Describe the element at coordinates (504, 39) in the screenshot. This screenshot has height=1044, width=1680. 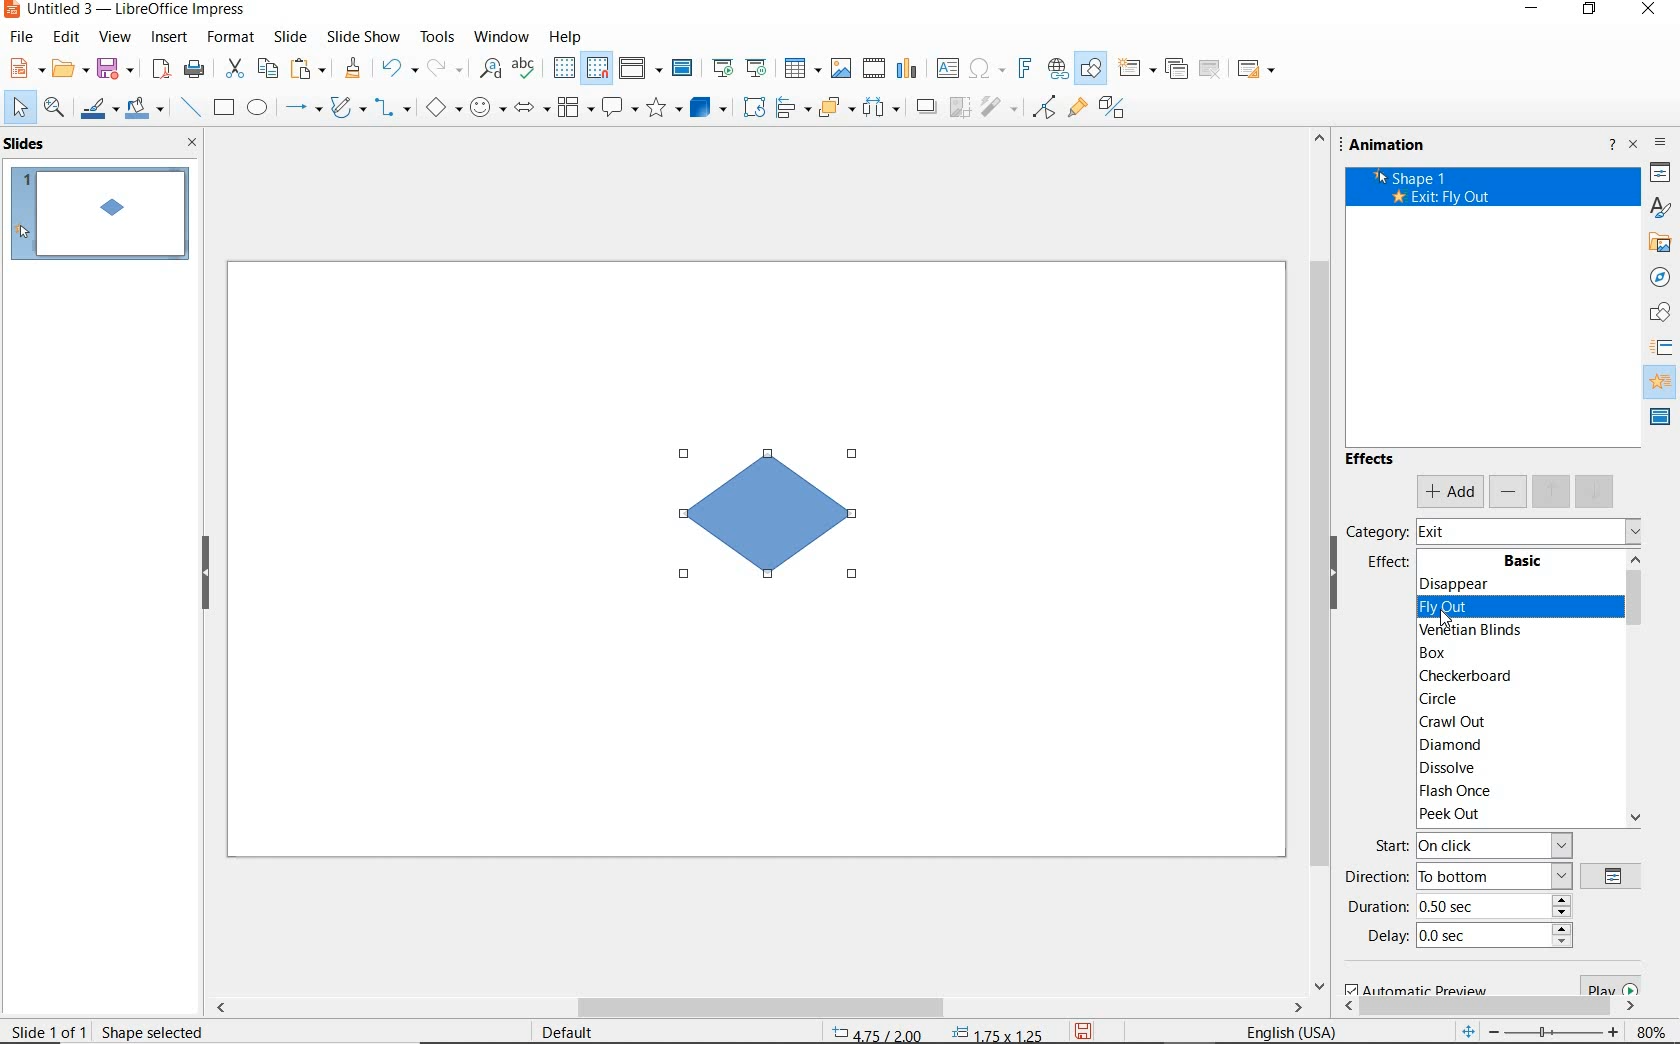
I see `window` at that location.